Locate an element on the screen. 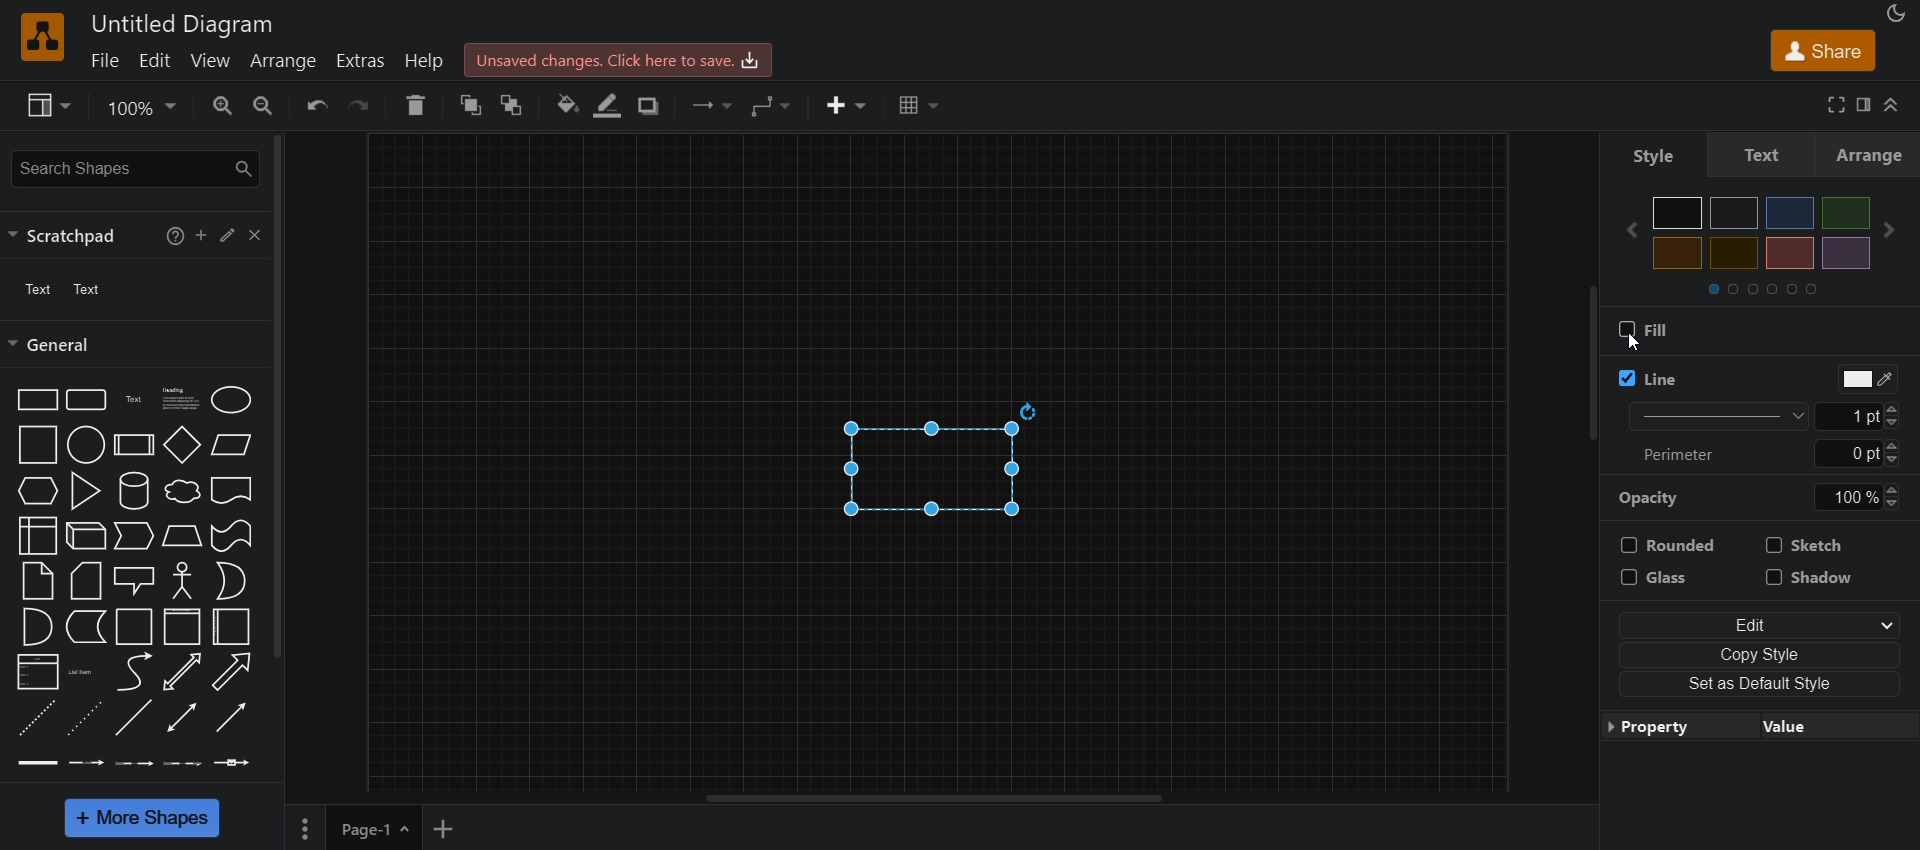 This screenshot has height=850, width=1920. shadows is located at coordinates (648, 106).